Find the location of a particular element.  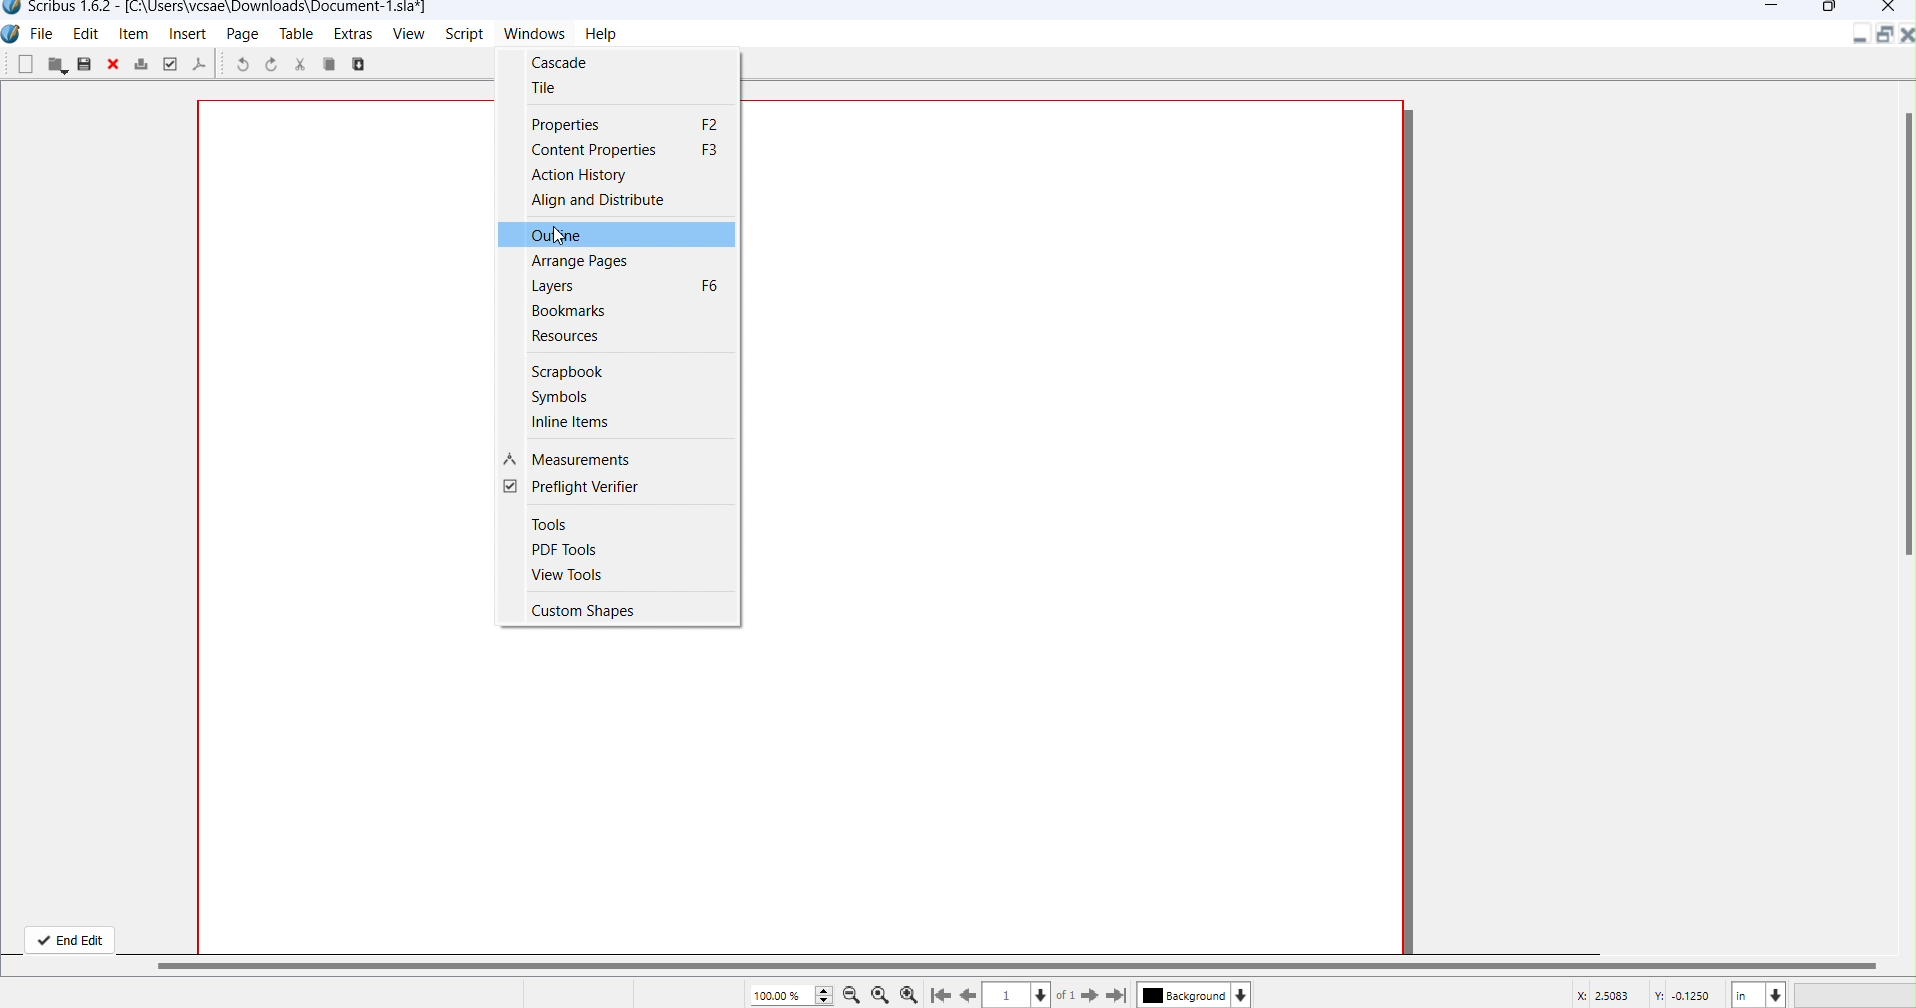

Tools is located at coordinates (553, 523).